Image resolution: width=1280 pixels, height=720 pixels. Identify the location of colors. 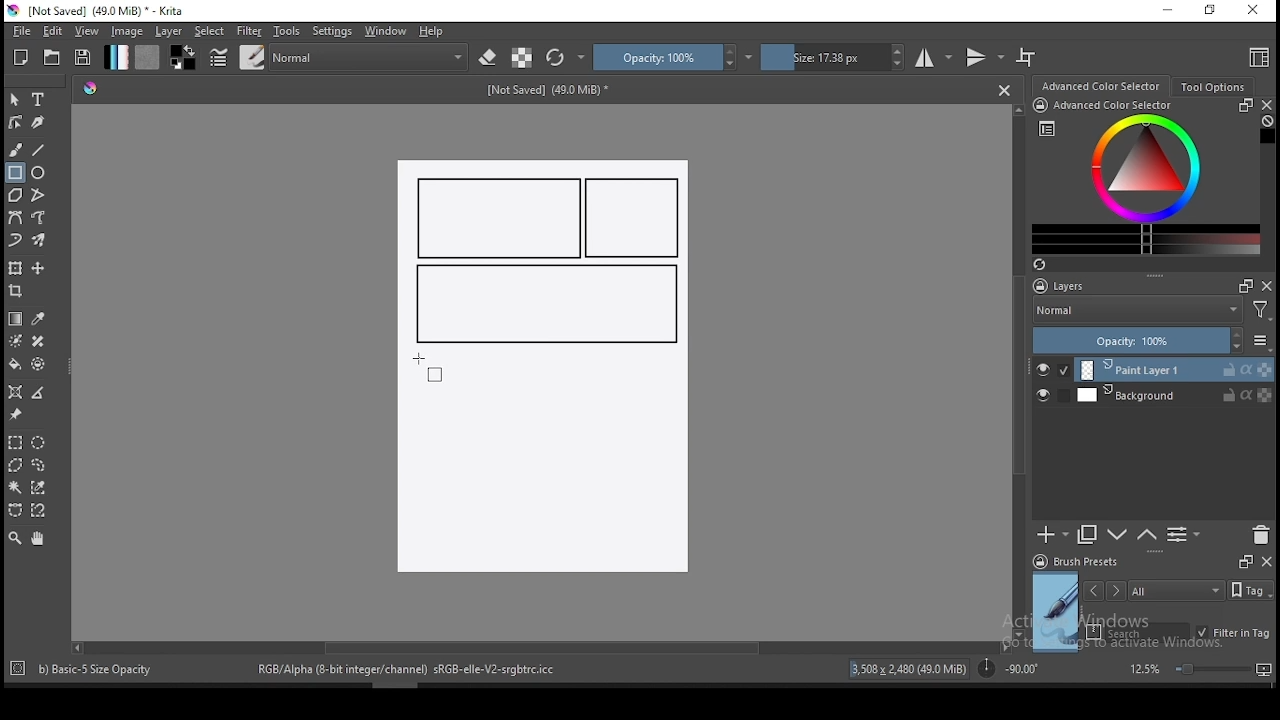
(183, 57).